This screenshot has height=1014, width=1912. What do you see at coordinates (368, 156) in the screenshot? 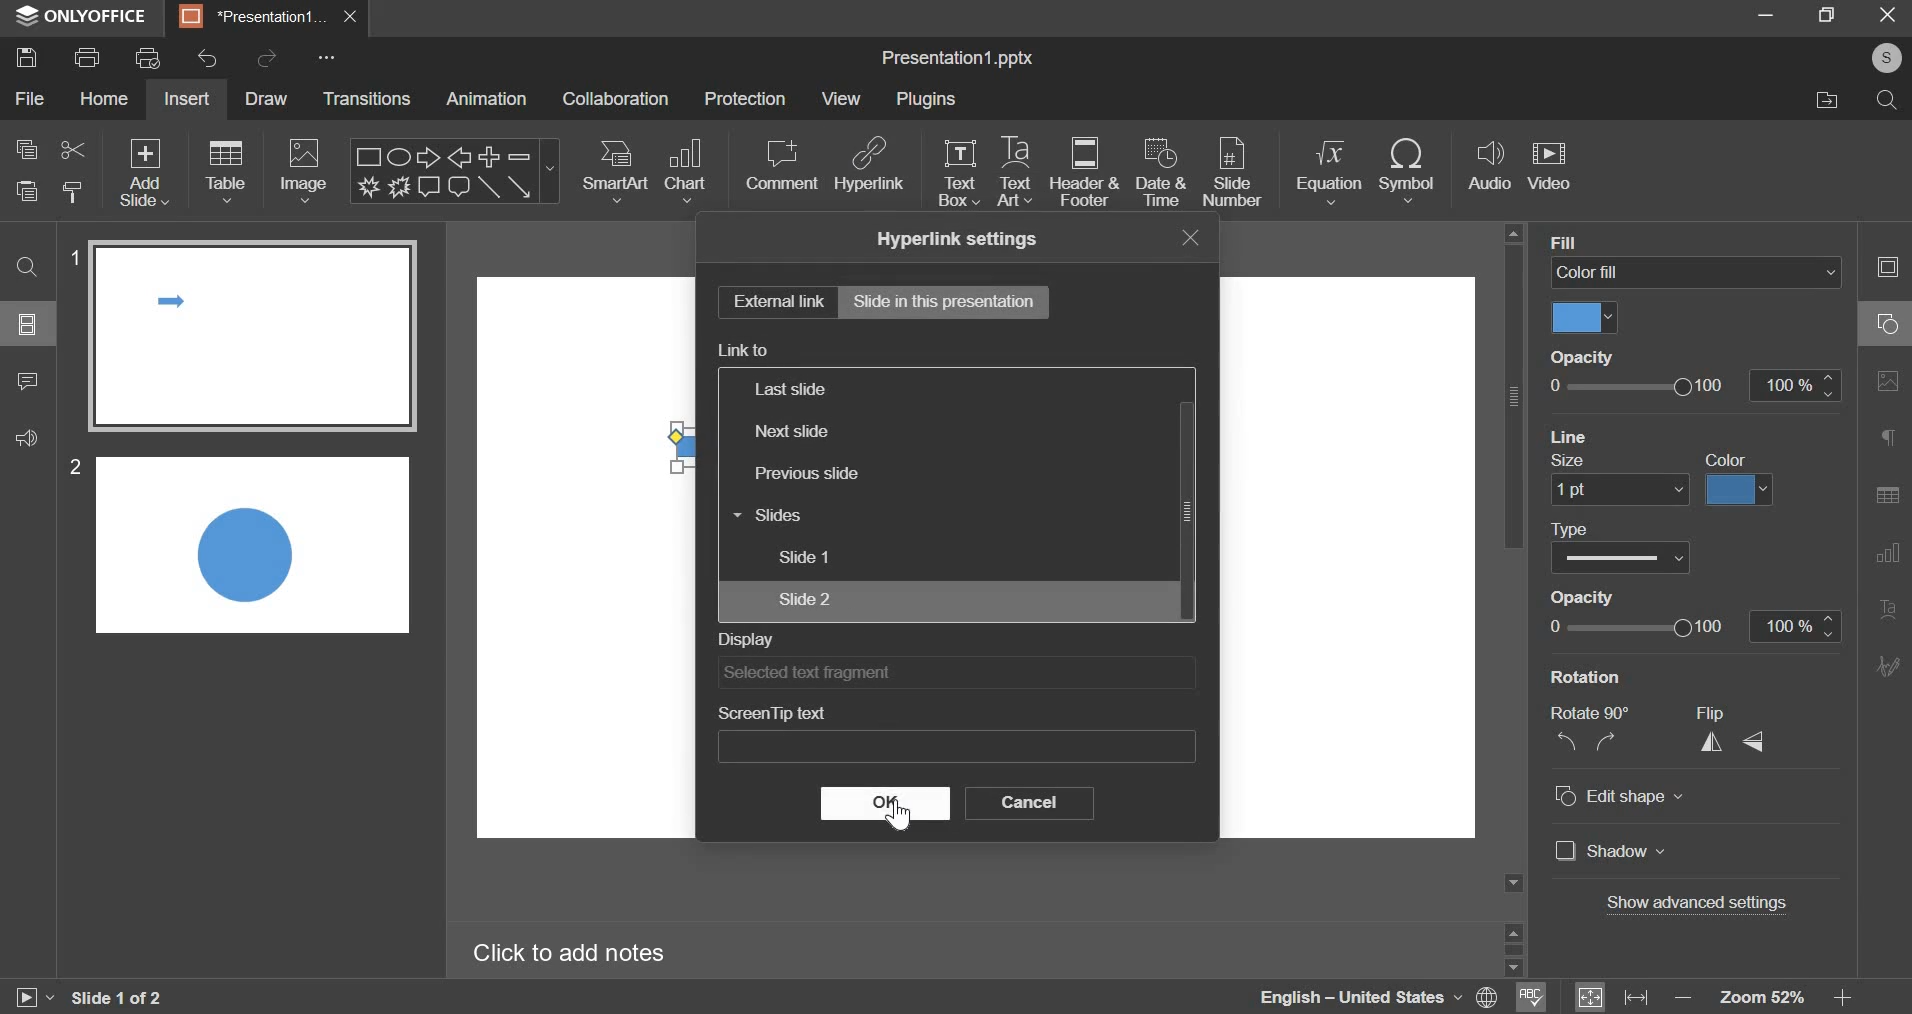
I see `Rectangle` at bounding box center [368, 156].